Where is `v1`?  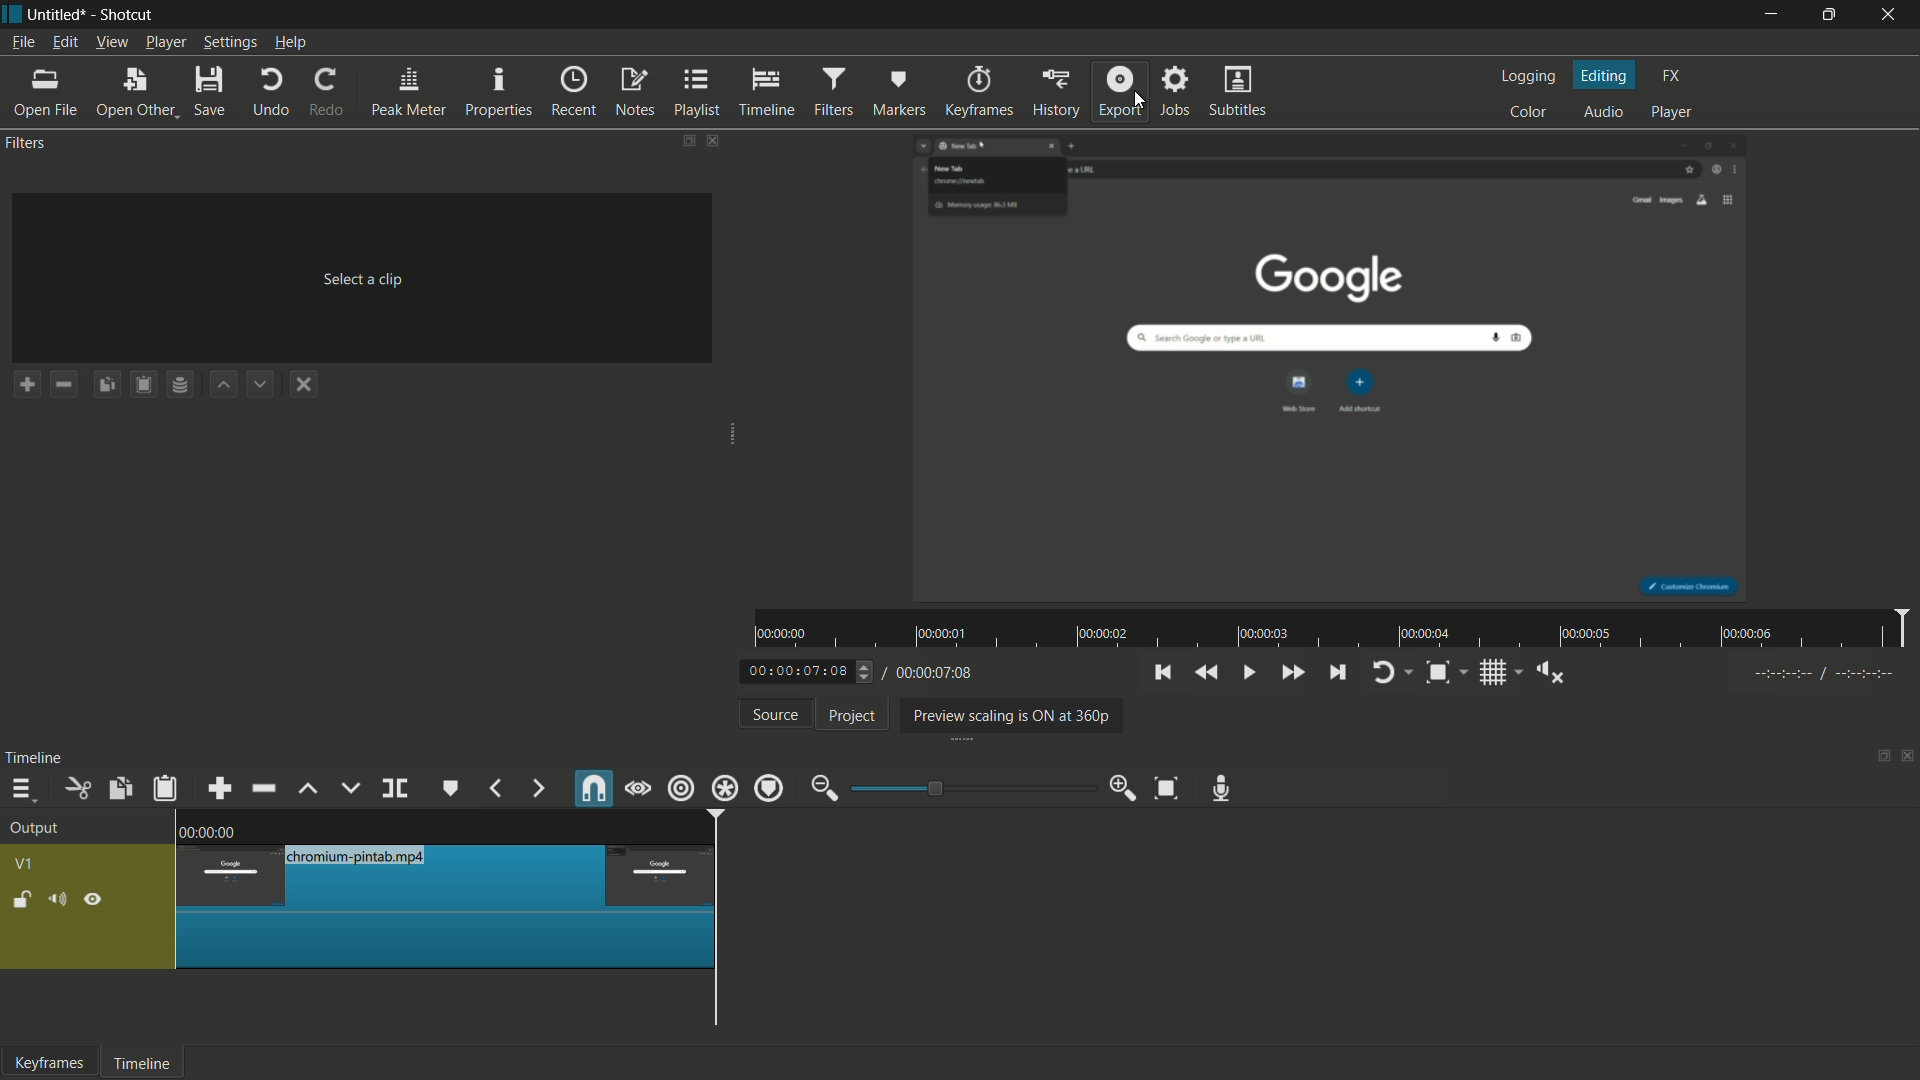 v1 is located at coordinates (26, 866).